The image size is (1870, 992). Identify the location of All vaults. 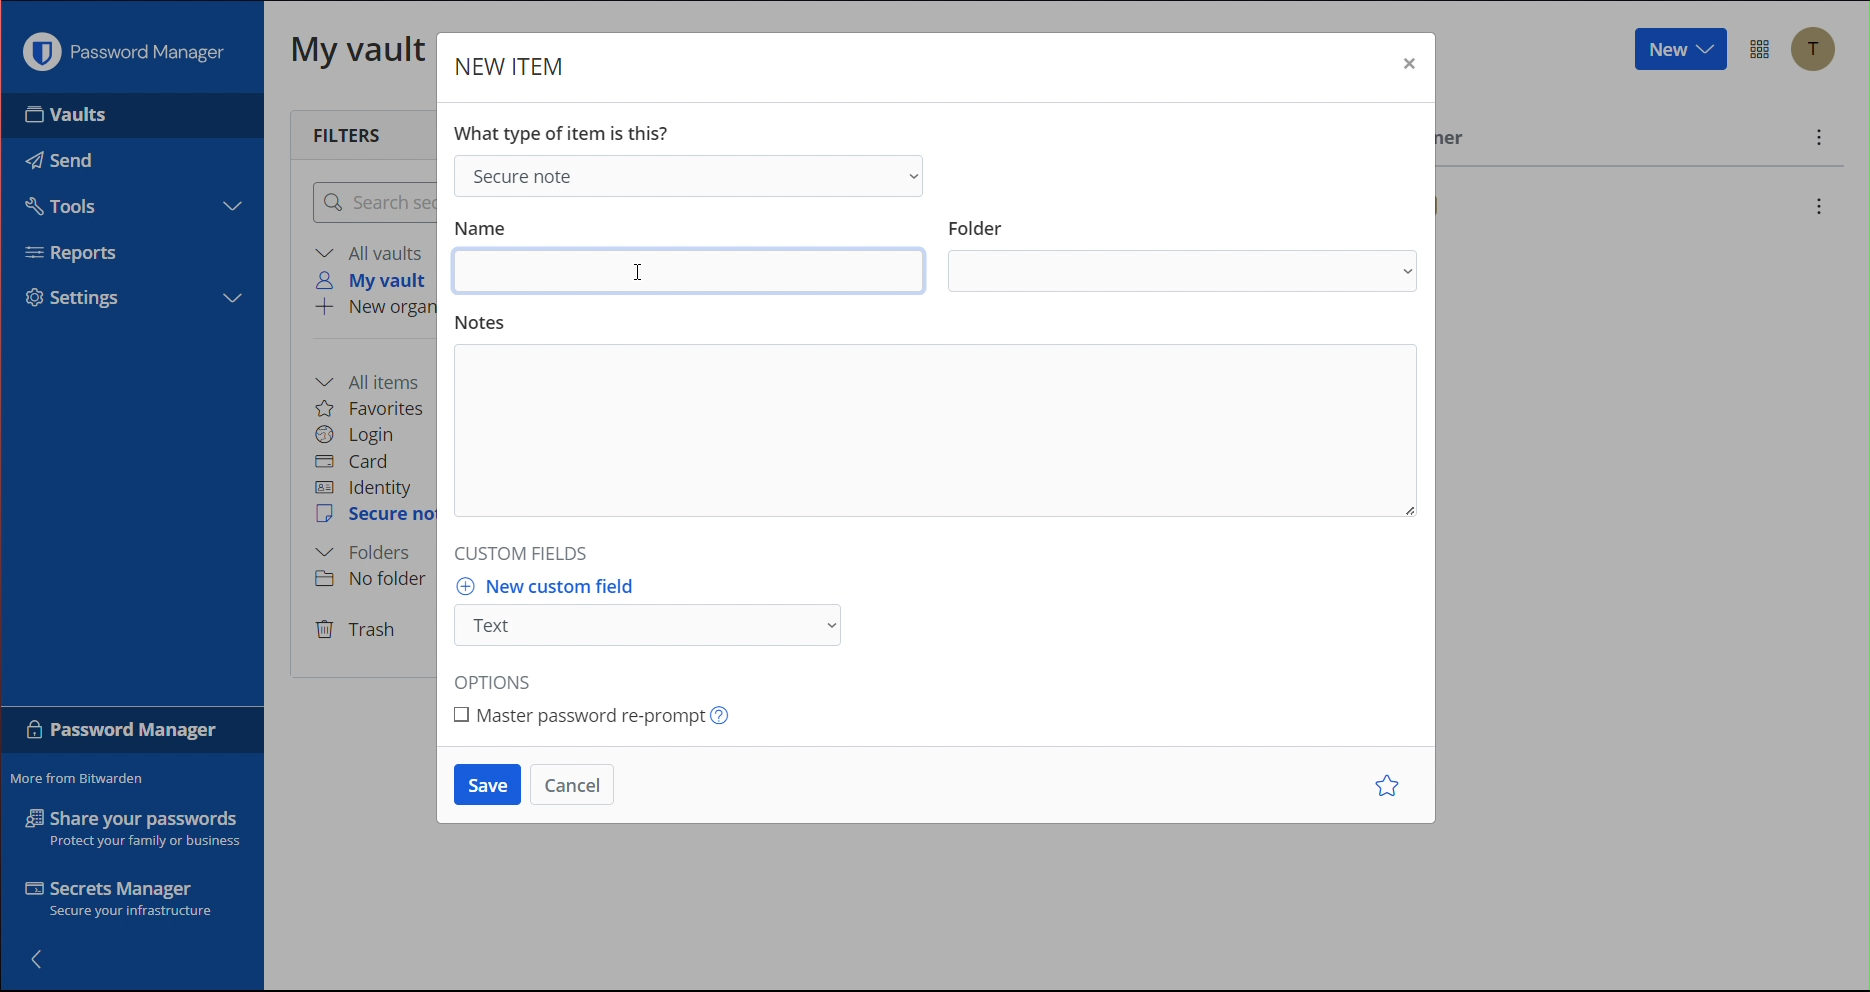
(373, 252).